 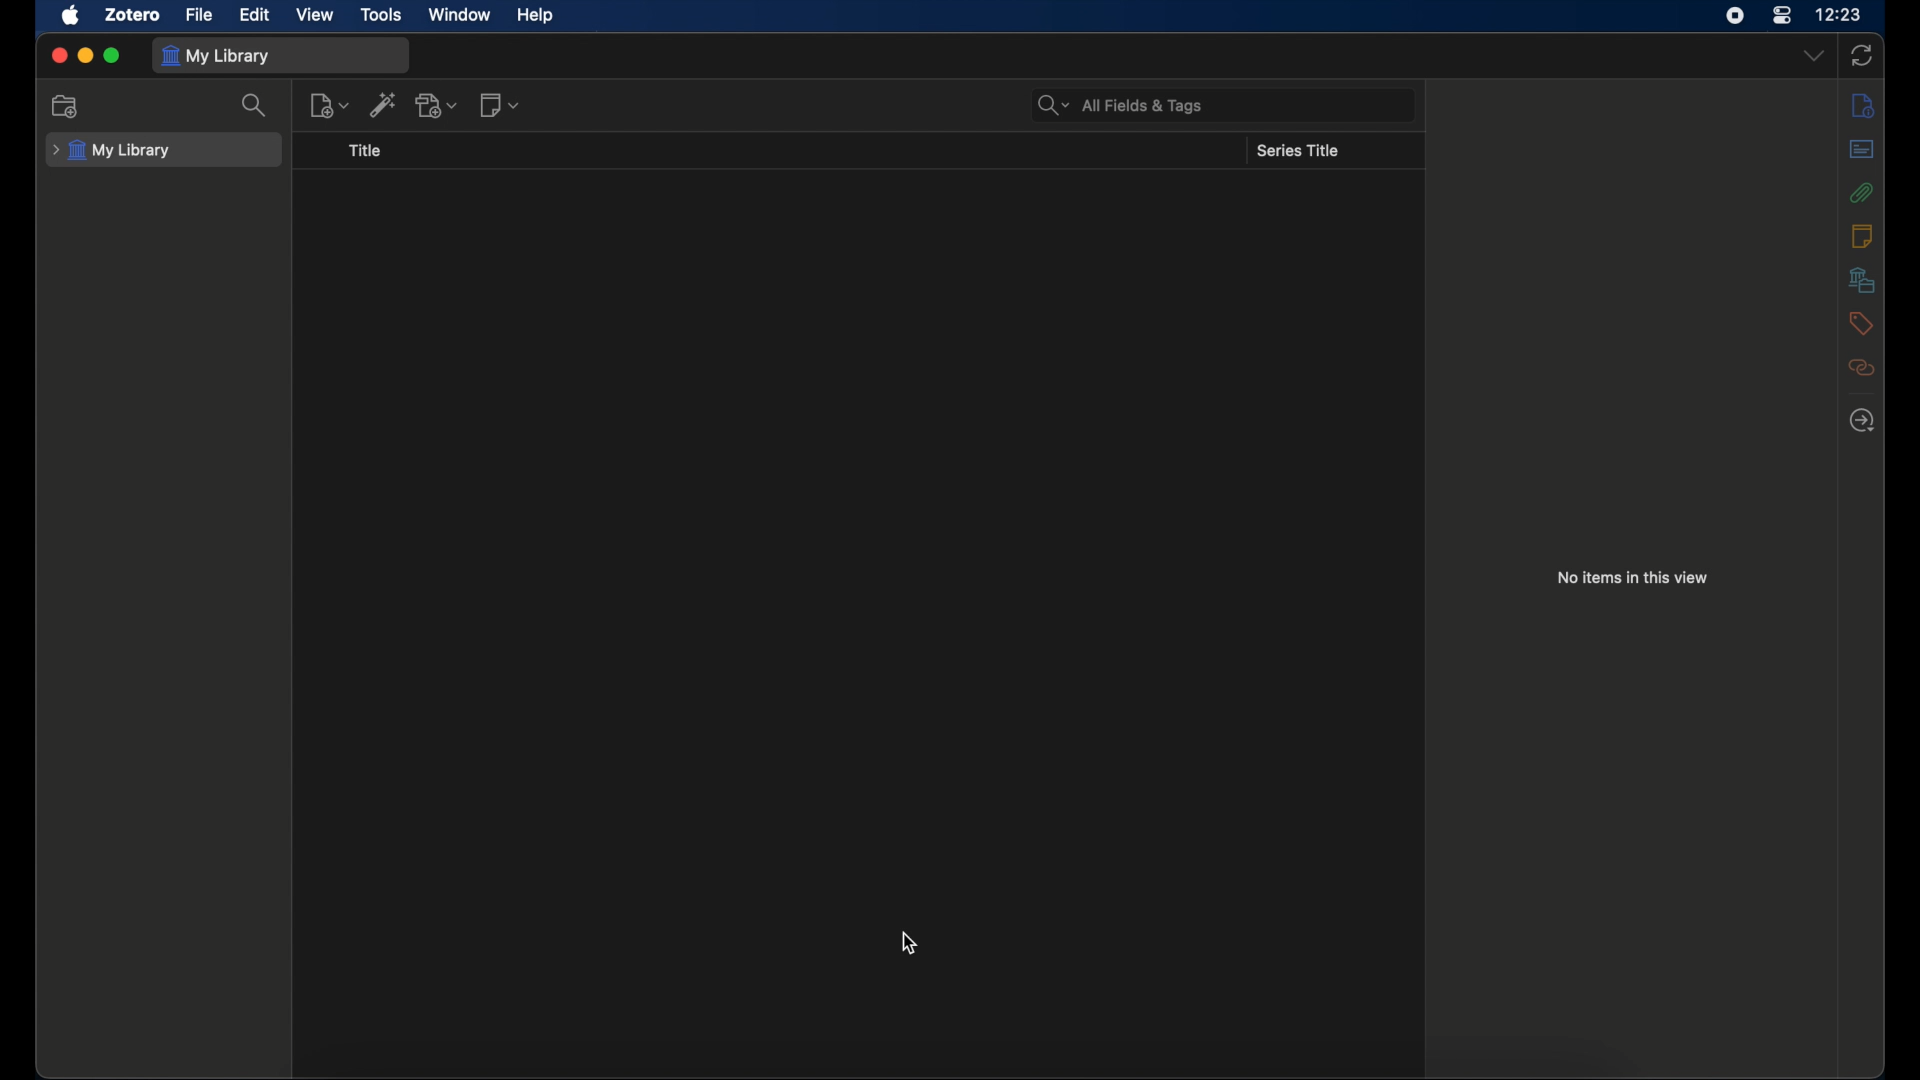 I want to click on time, so click(x=1840, y=13).